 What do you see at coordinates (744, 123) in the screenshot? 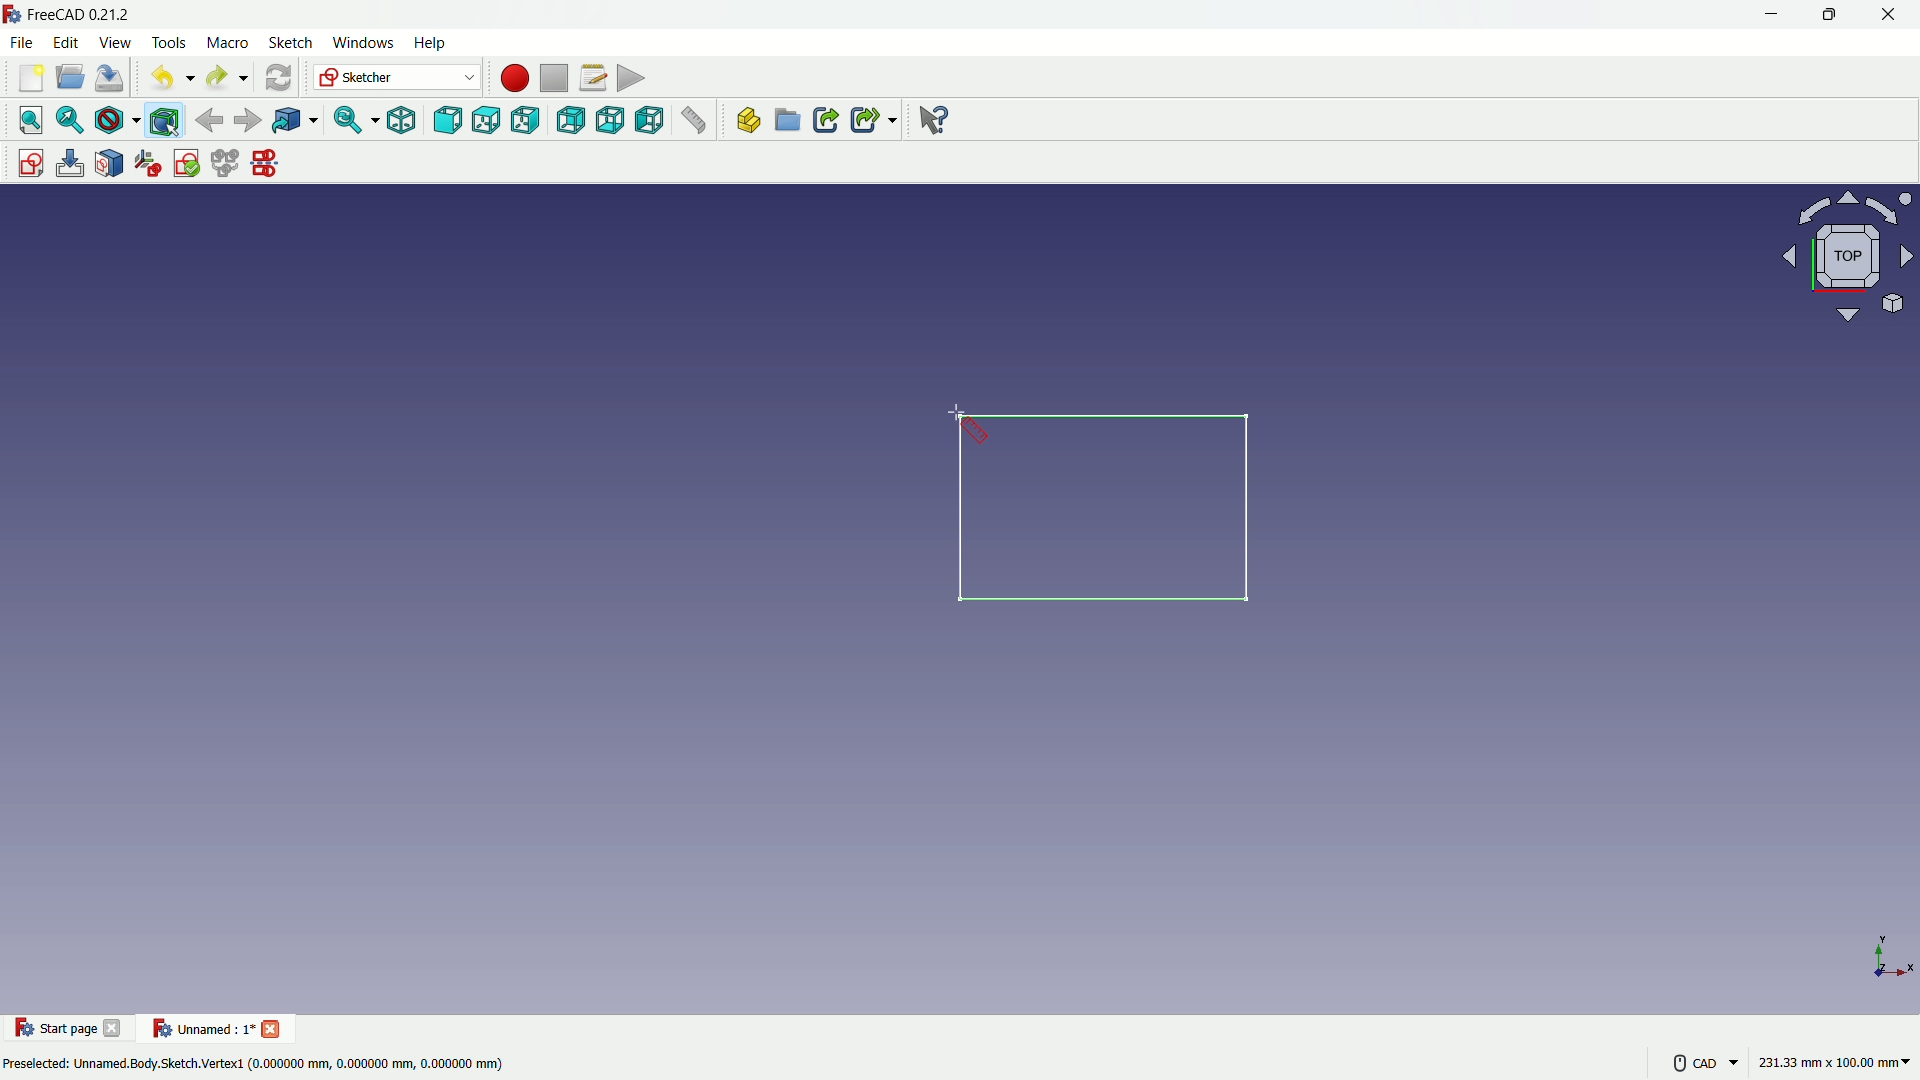
I see `create part` at bounding box center [744, 123].